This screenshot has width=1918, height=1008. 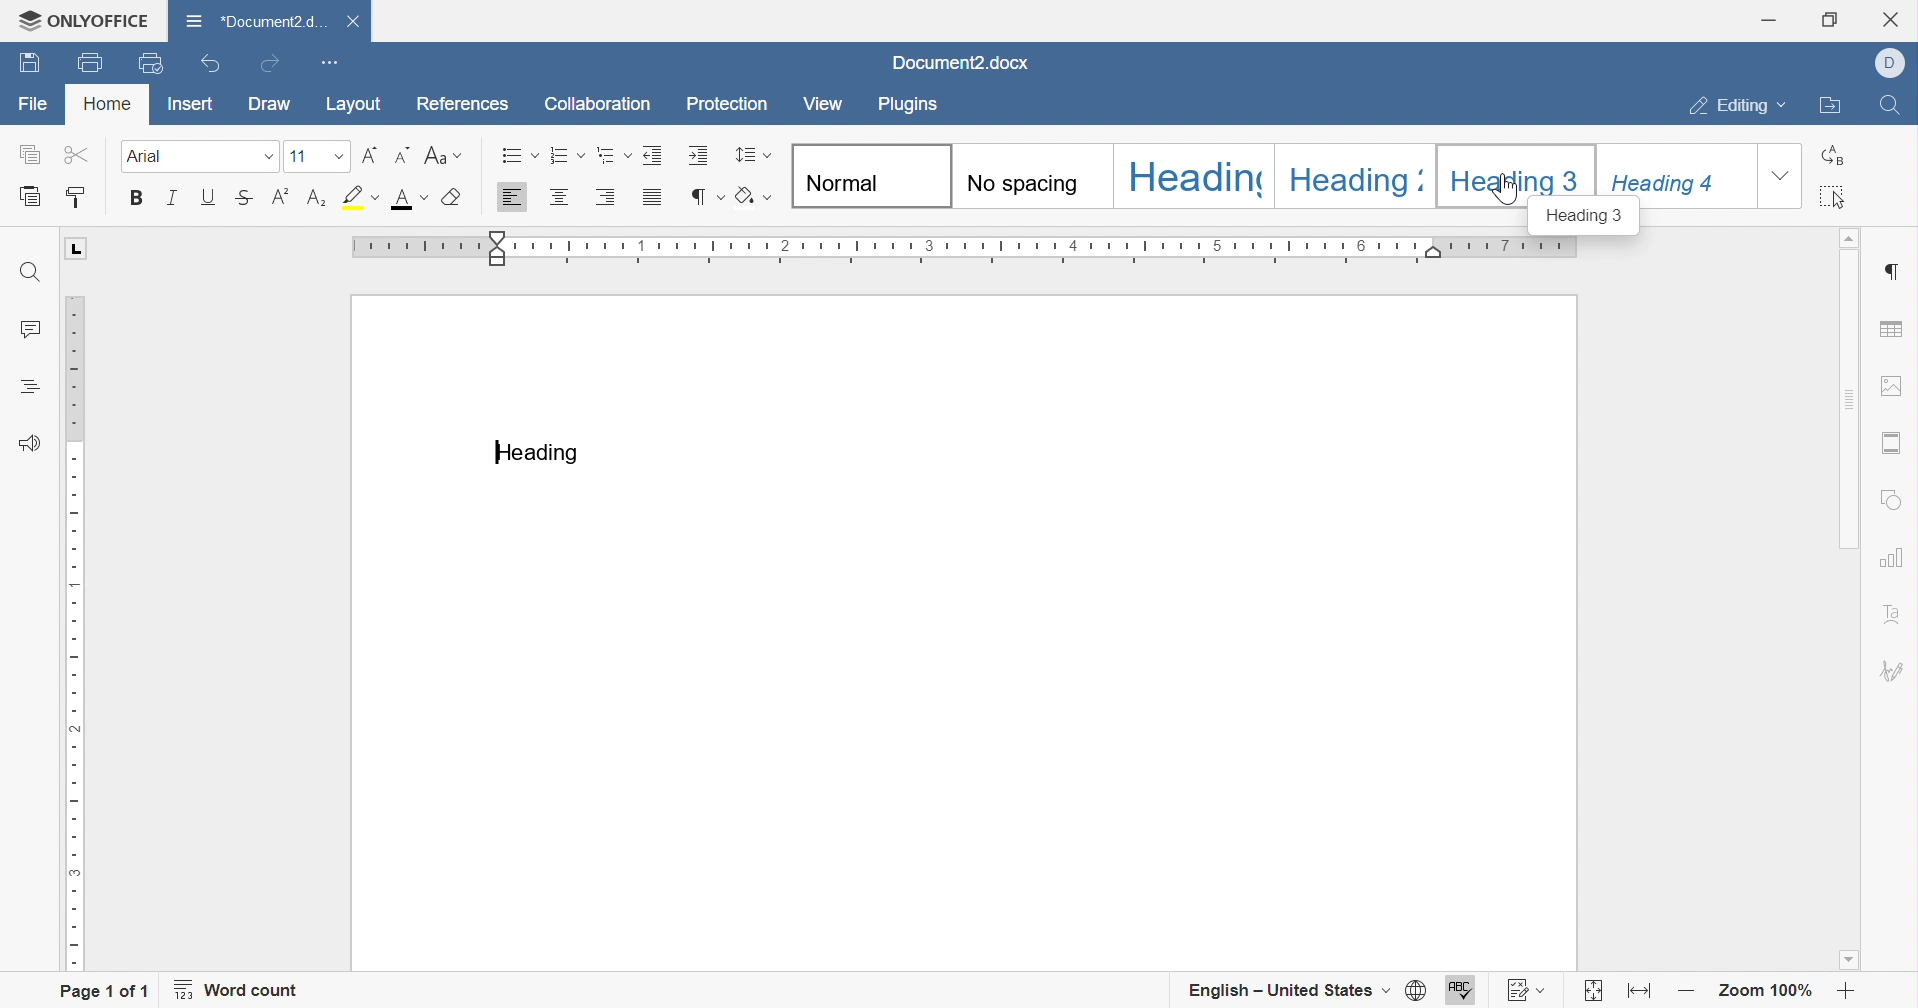 What do you see at coordinates (1782, 177) in the screenshot?
I see `Drop Down` at bounding box center [1782, 177].